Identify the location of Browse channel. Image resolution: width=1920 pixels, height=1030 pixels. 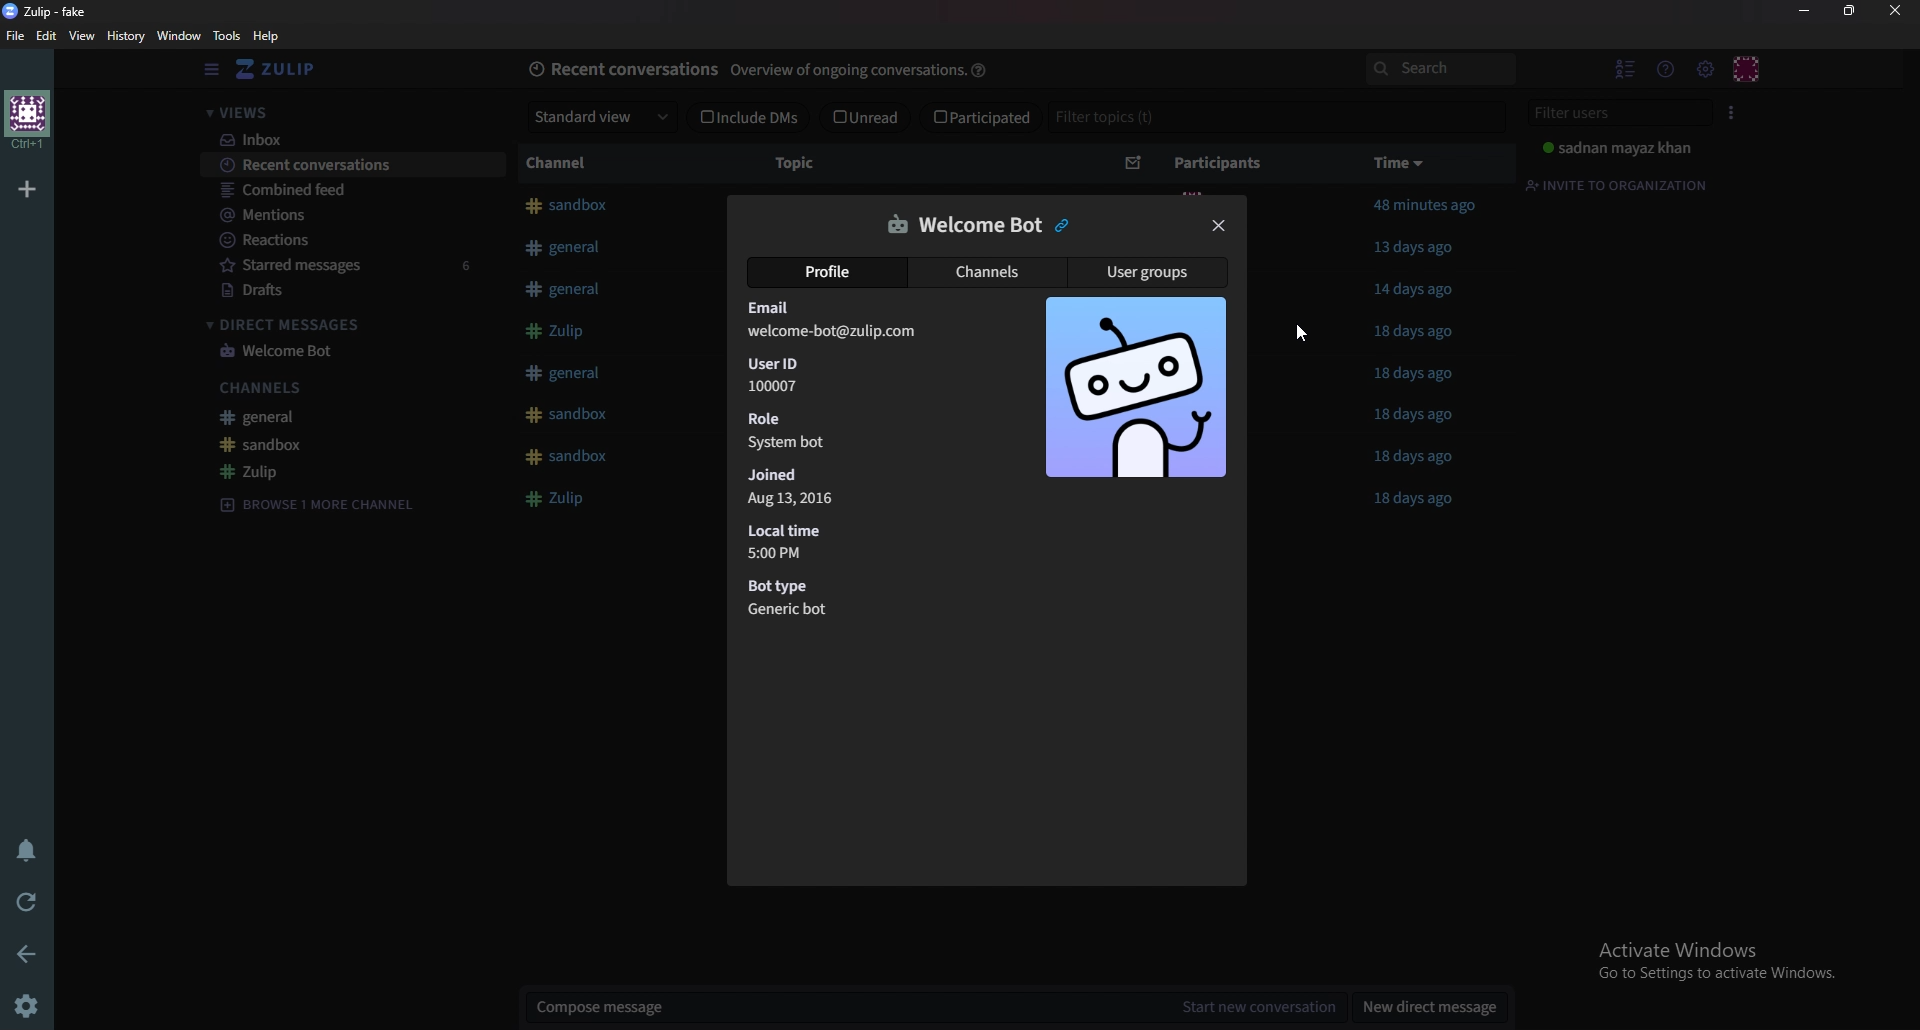
(326, 503).